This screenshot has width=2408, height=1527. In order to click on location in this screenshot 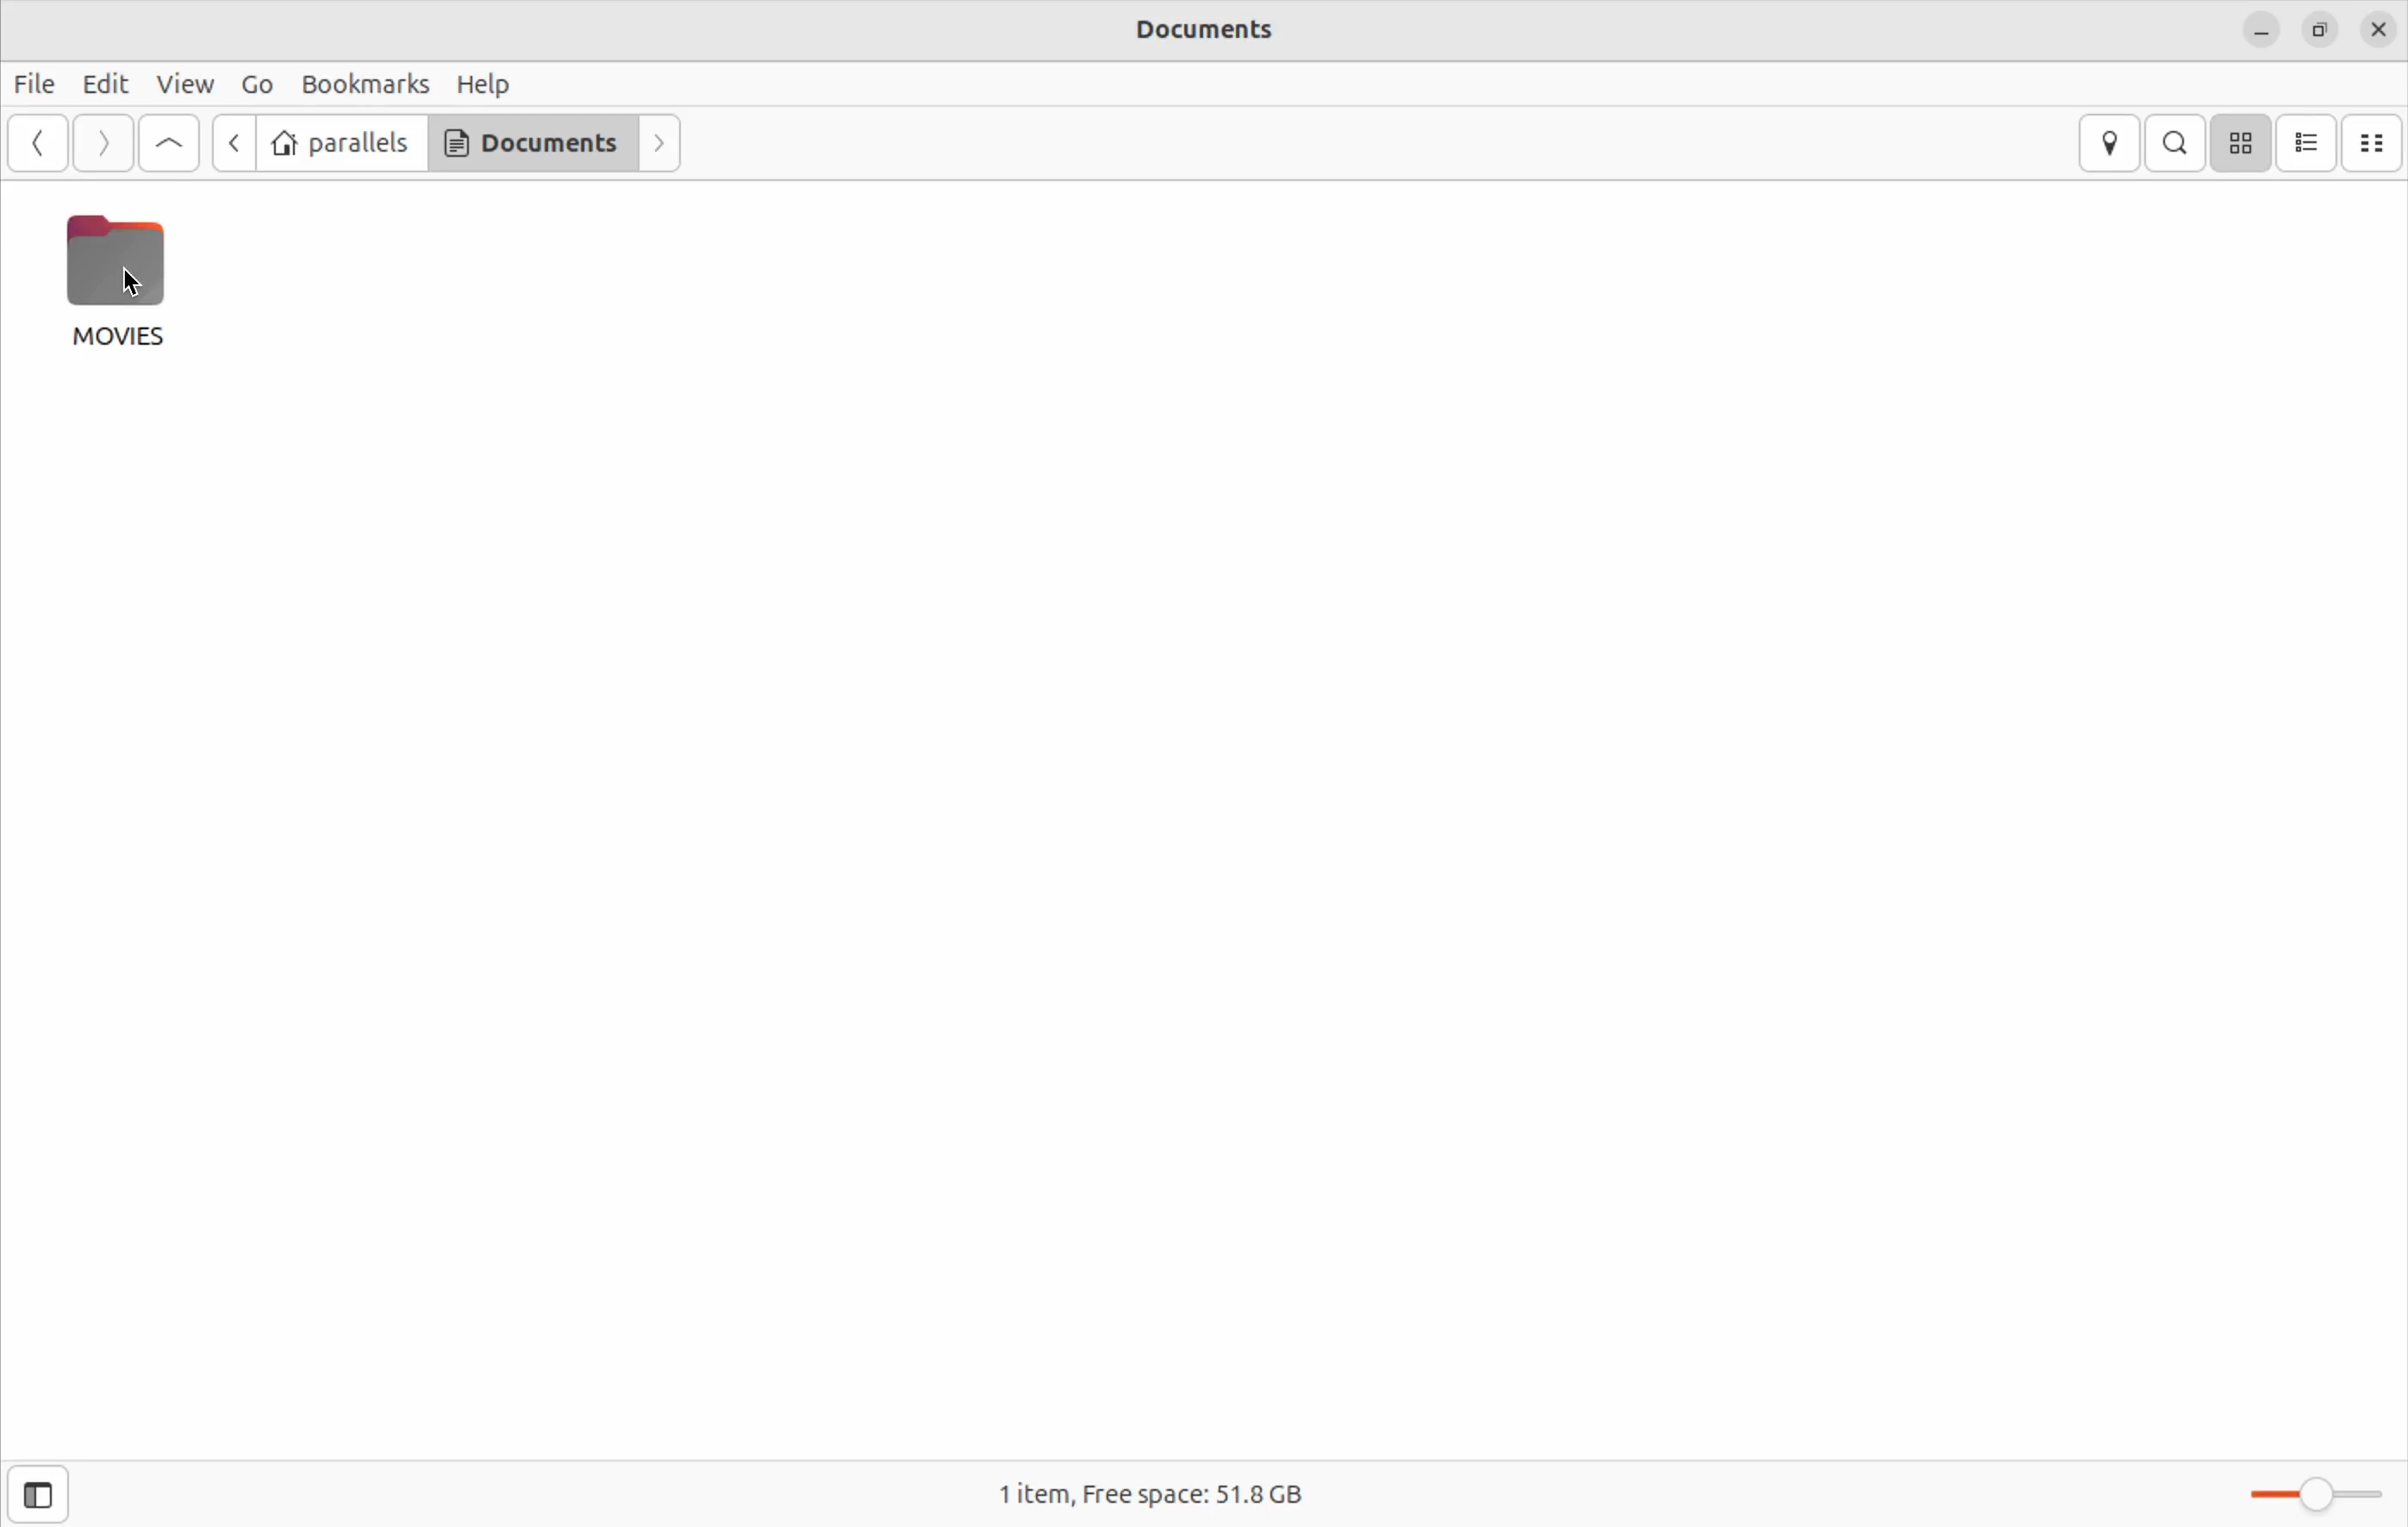, I will do `click(2108, 144)`.